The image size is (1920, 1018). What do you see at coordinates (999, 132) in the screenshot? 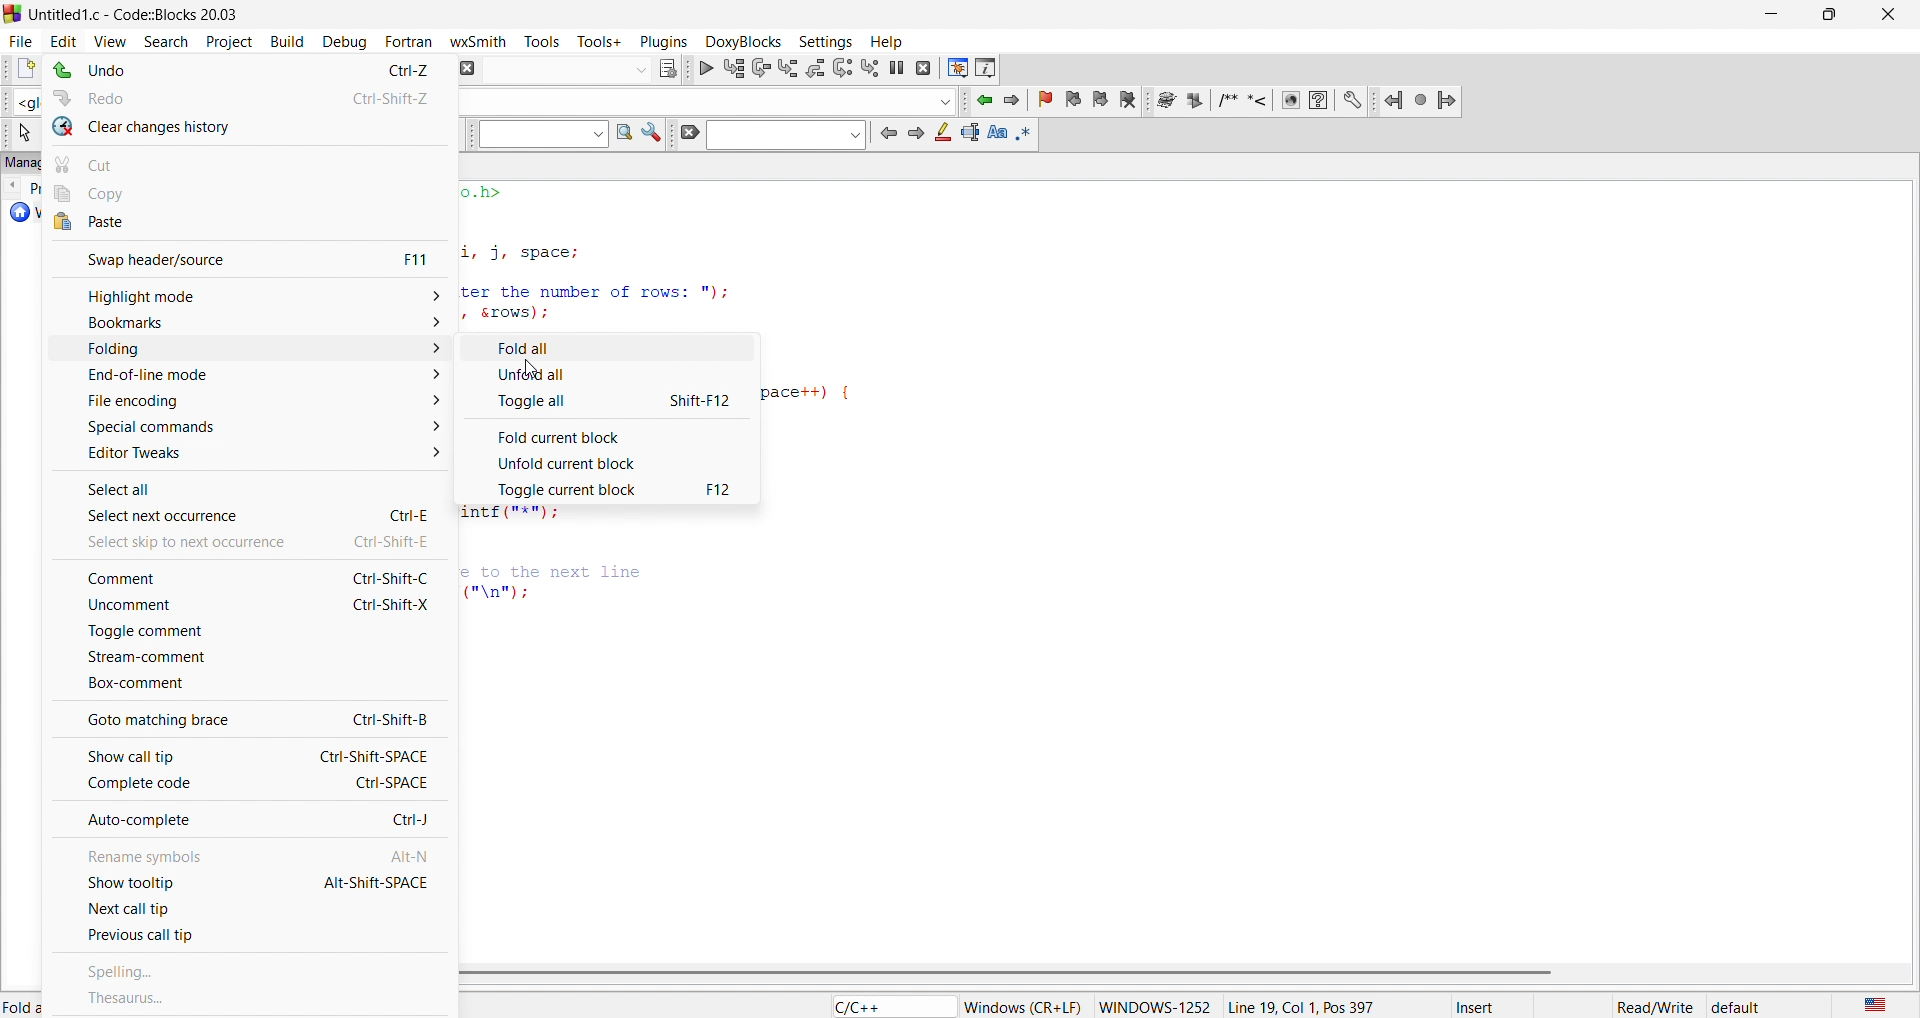
I see `match text` at bounding box center [999, 132].